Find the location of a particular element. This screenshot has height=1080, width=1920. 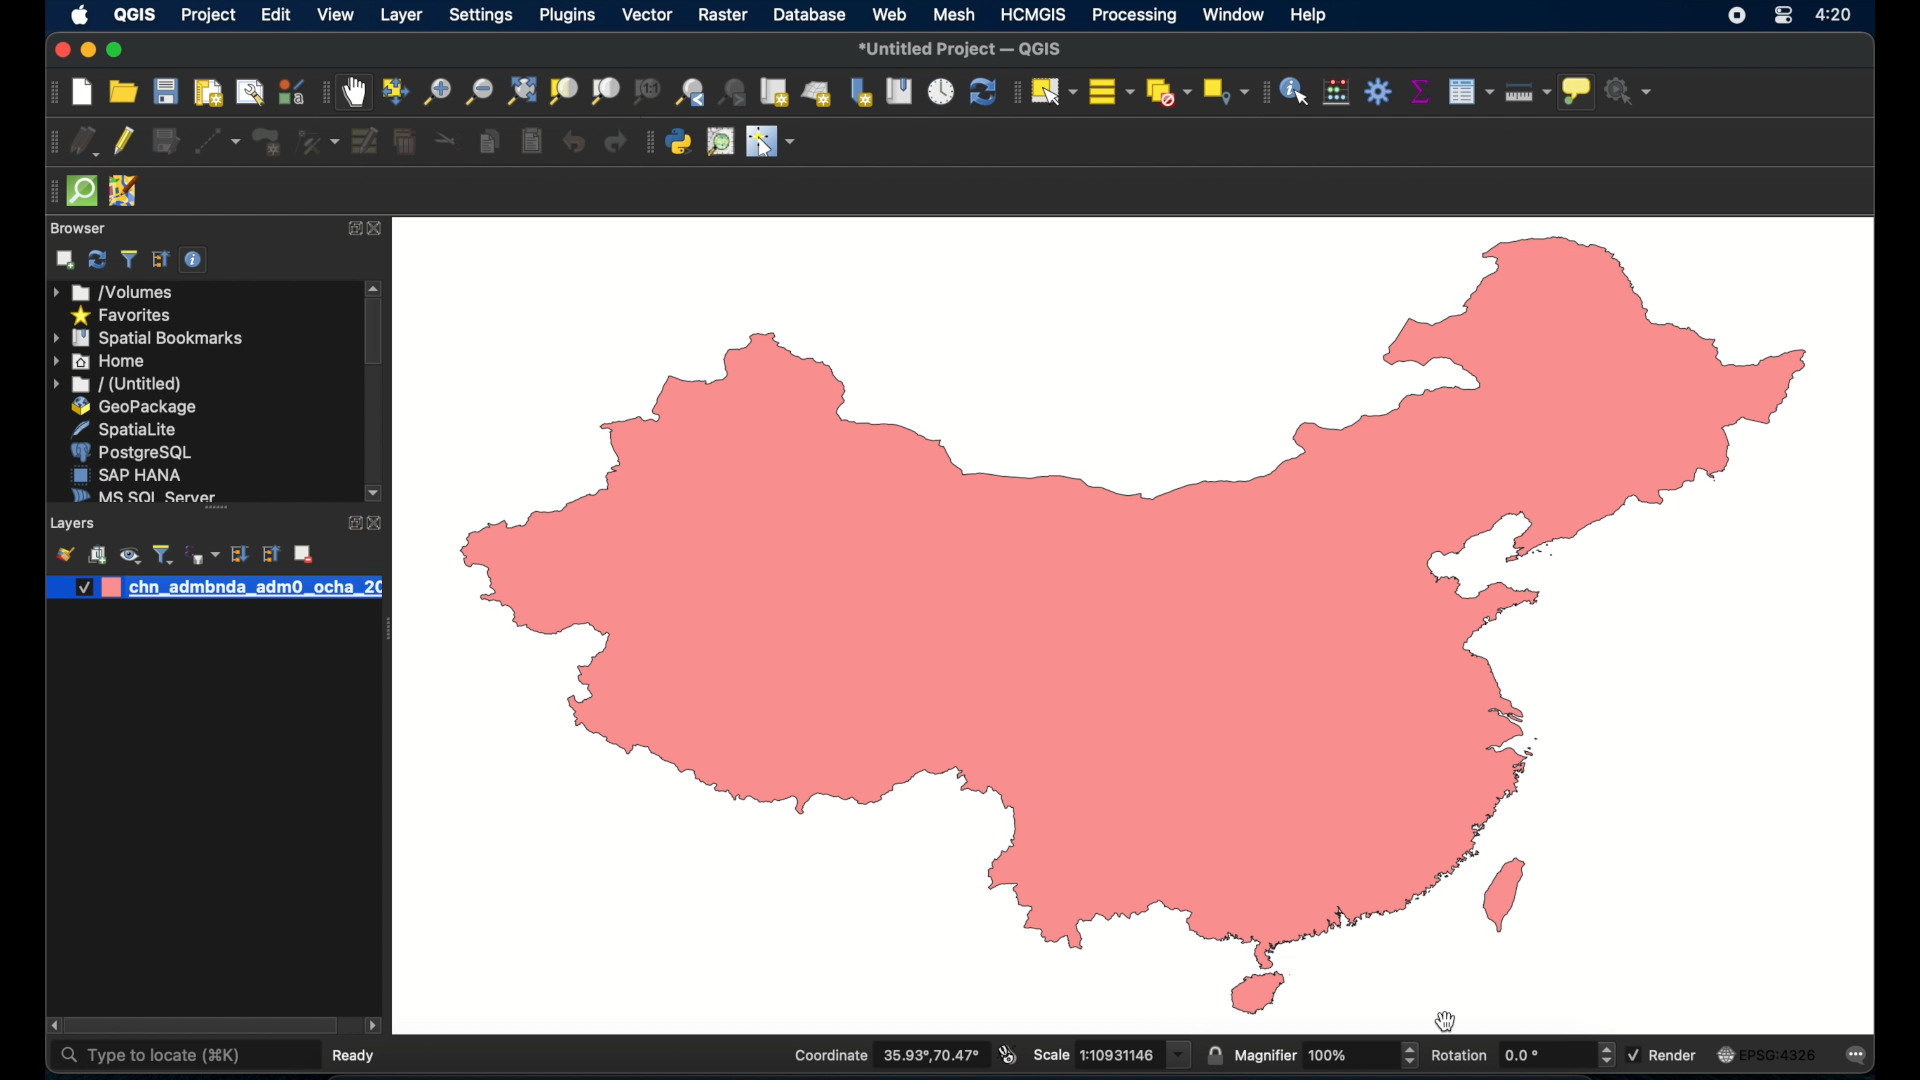

*untitled project - QGIS is located at coordinates (960, 51).